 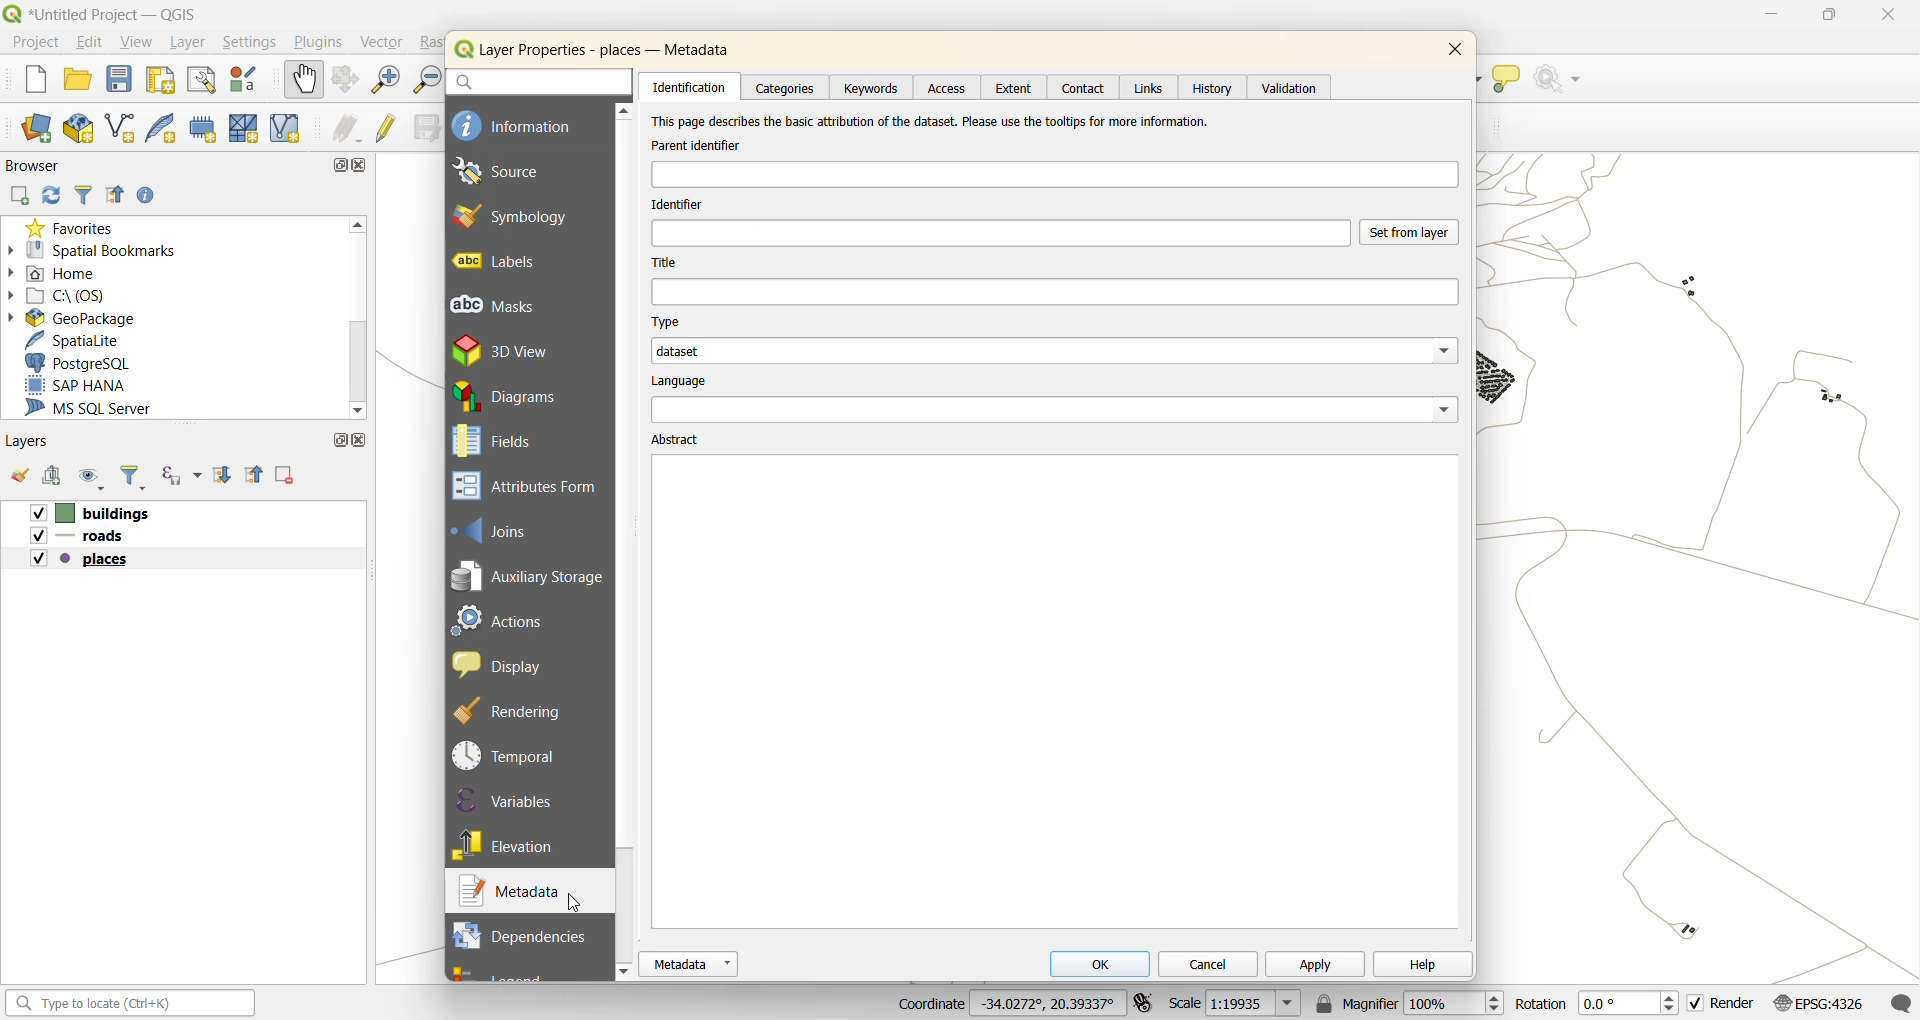 What do you see at coordinates (103, 250) in the screenshot?
I see `spatial bookmarks` at bounding box center [103, 250].